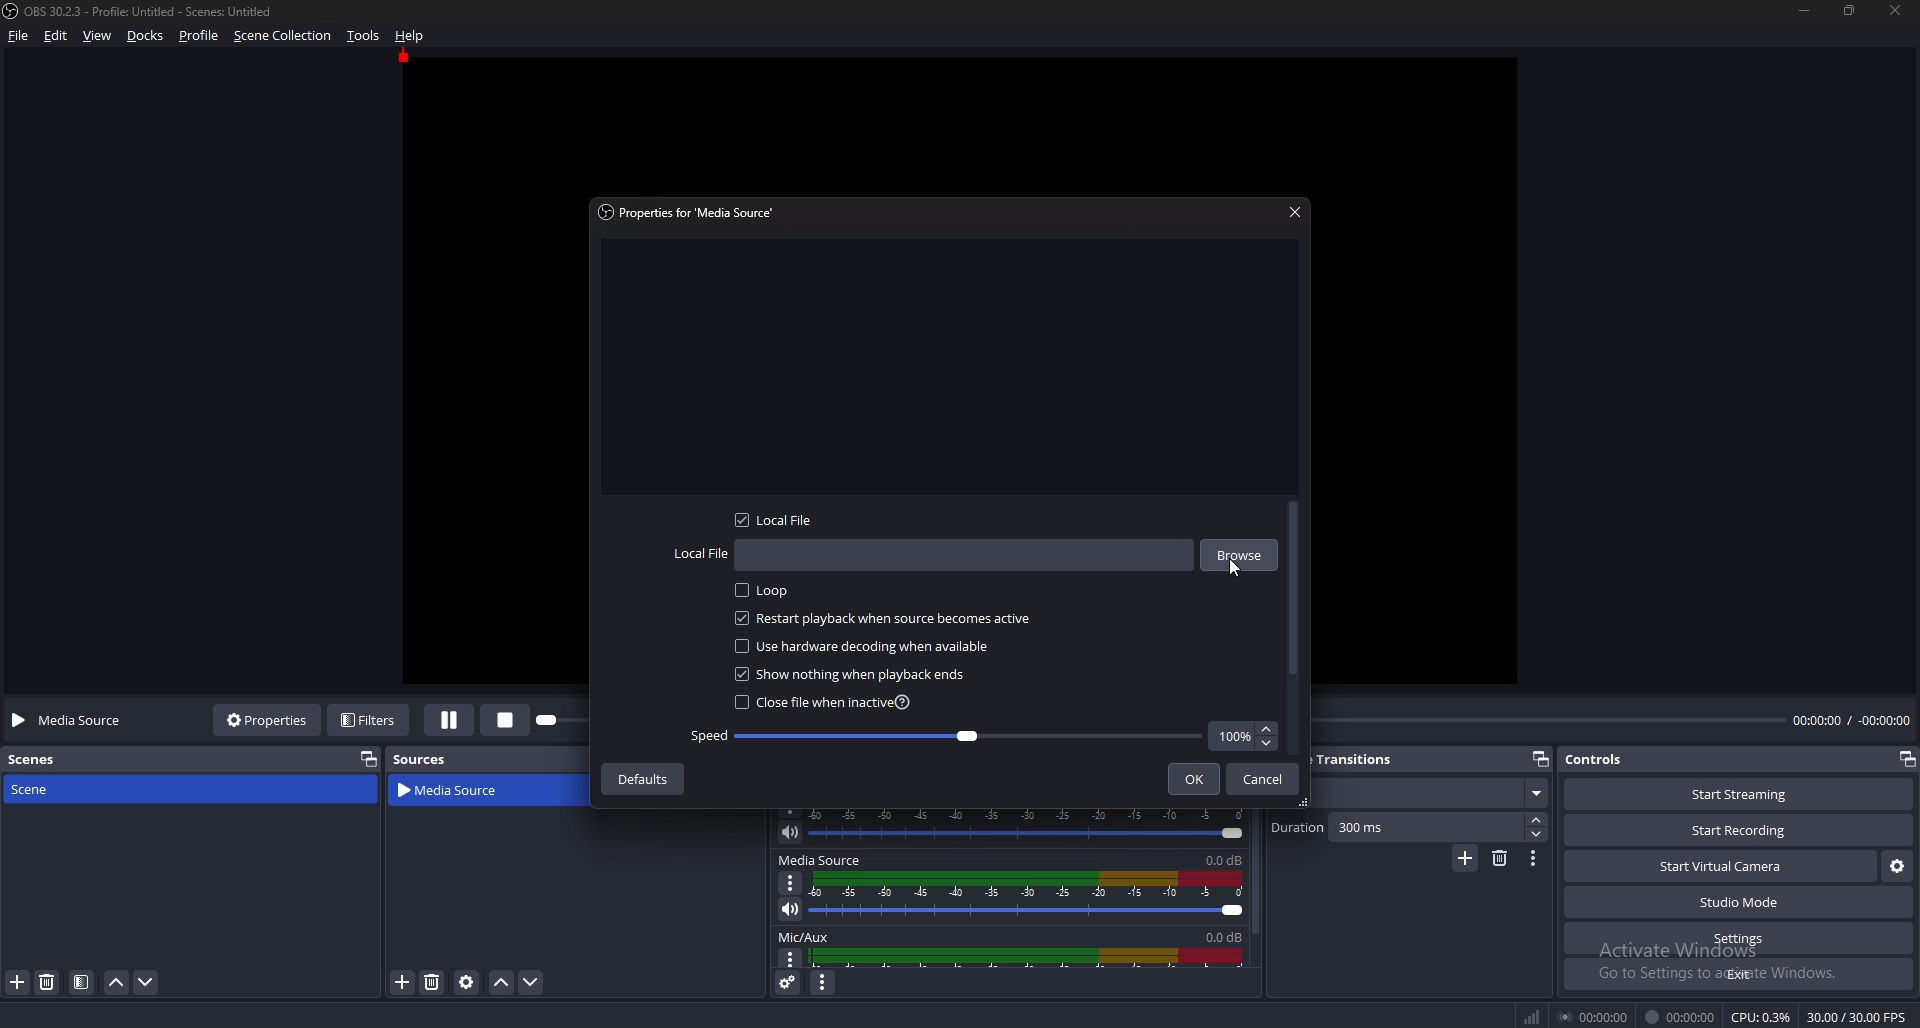  What do you see at coordinates (1364, 761) in the screenshot?
I see `Scene transitions` at bounding box center [1364, 761].